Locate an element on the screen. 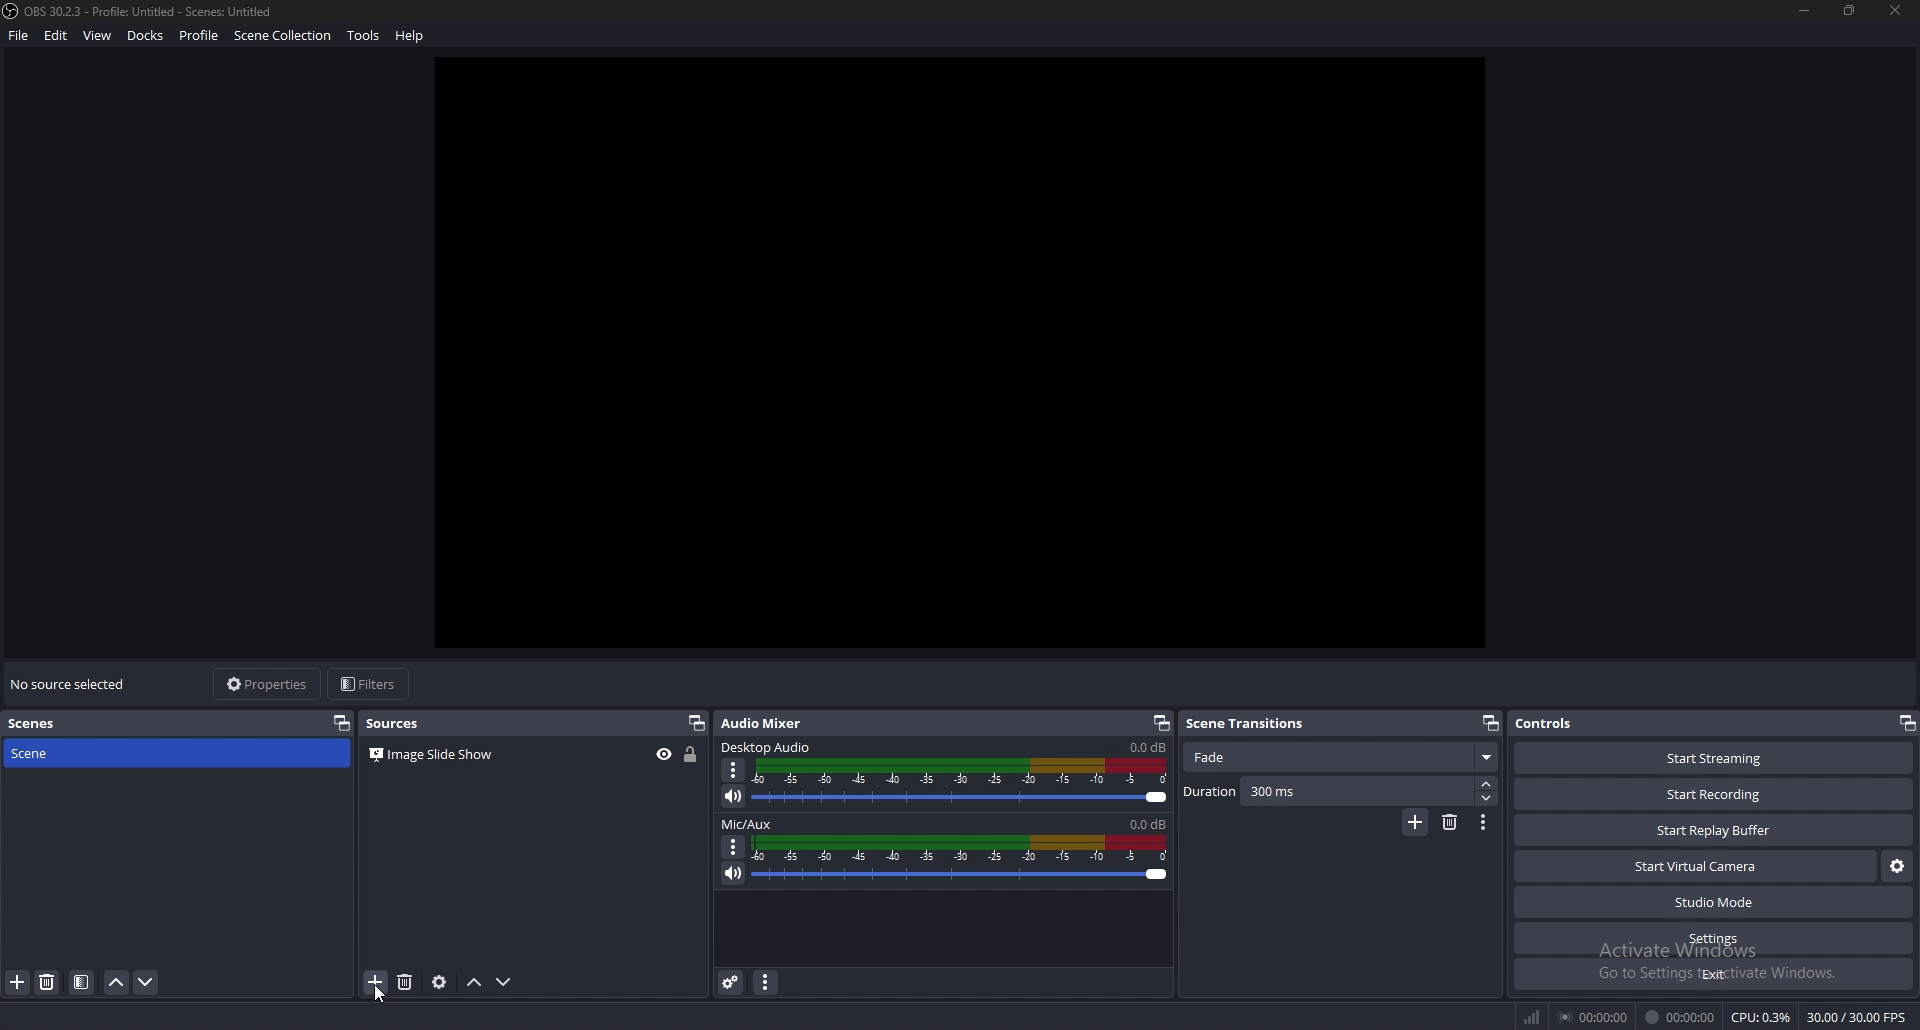  configure virtual camera is located at coordinates (1897, 866).